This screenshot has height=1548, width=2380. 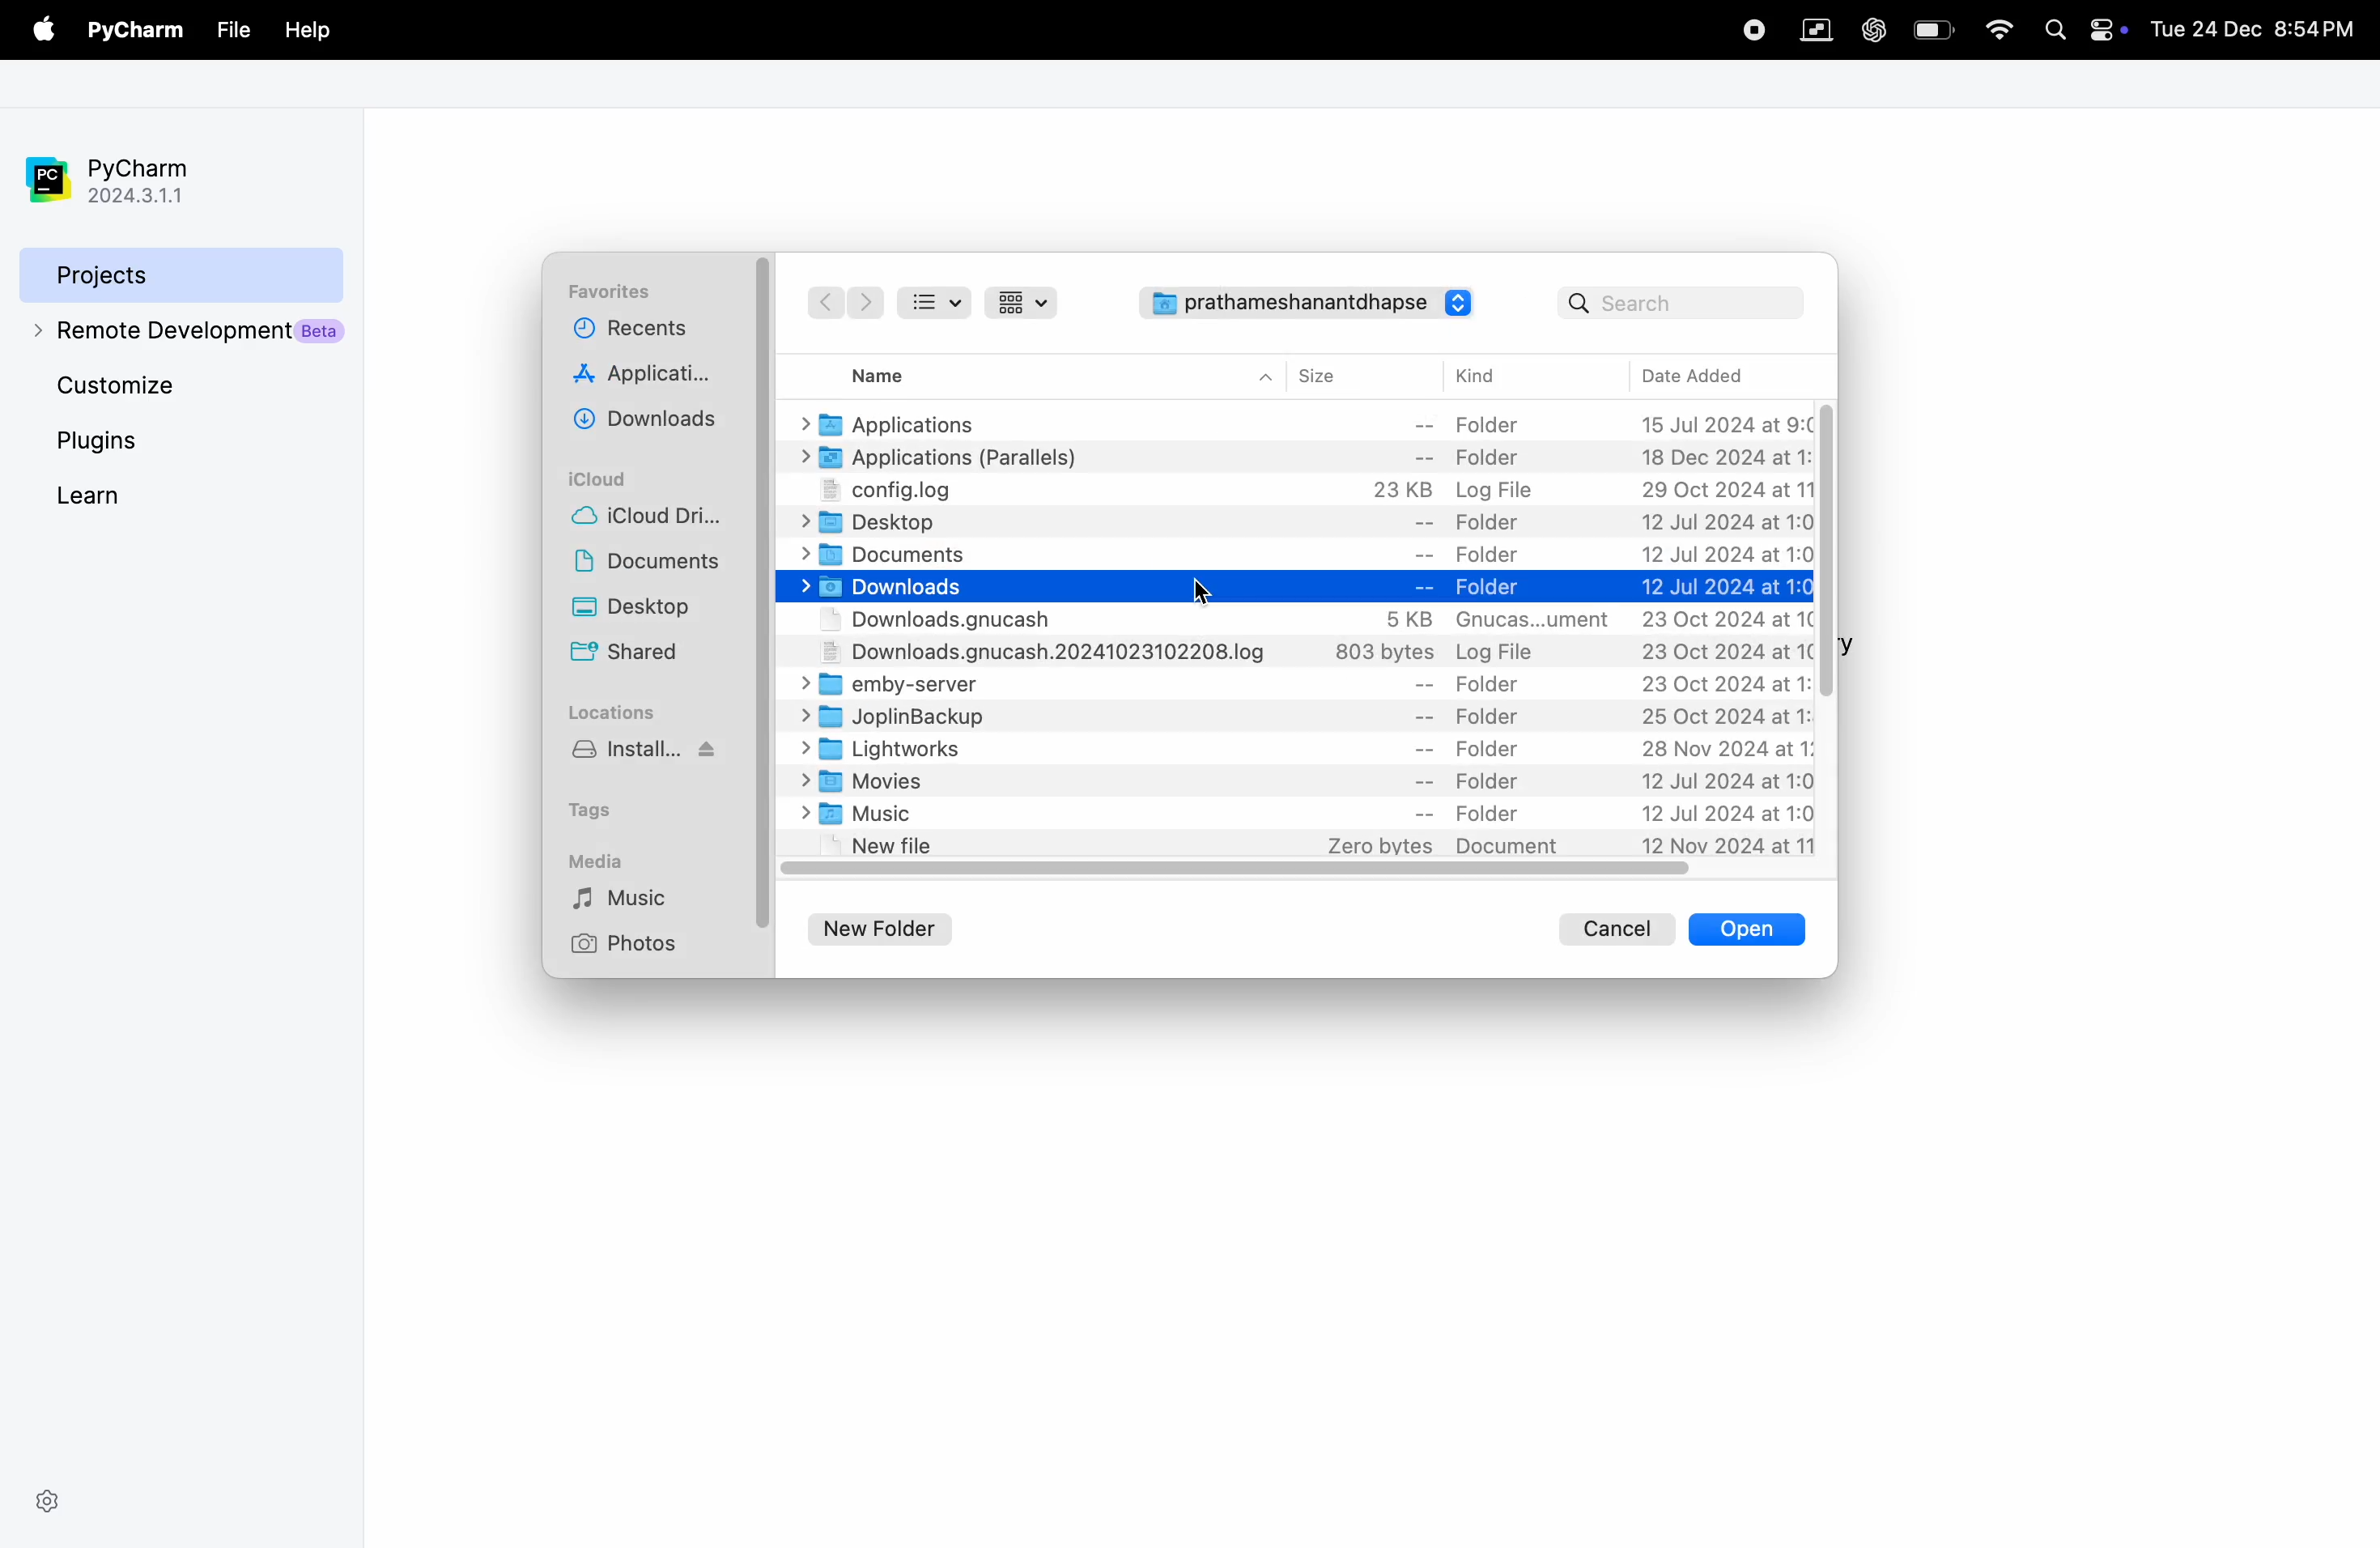 I want to click on prathameshanantdhapse, so click(x=1286, y=309).